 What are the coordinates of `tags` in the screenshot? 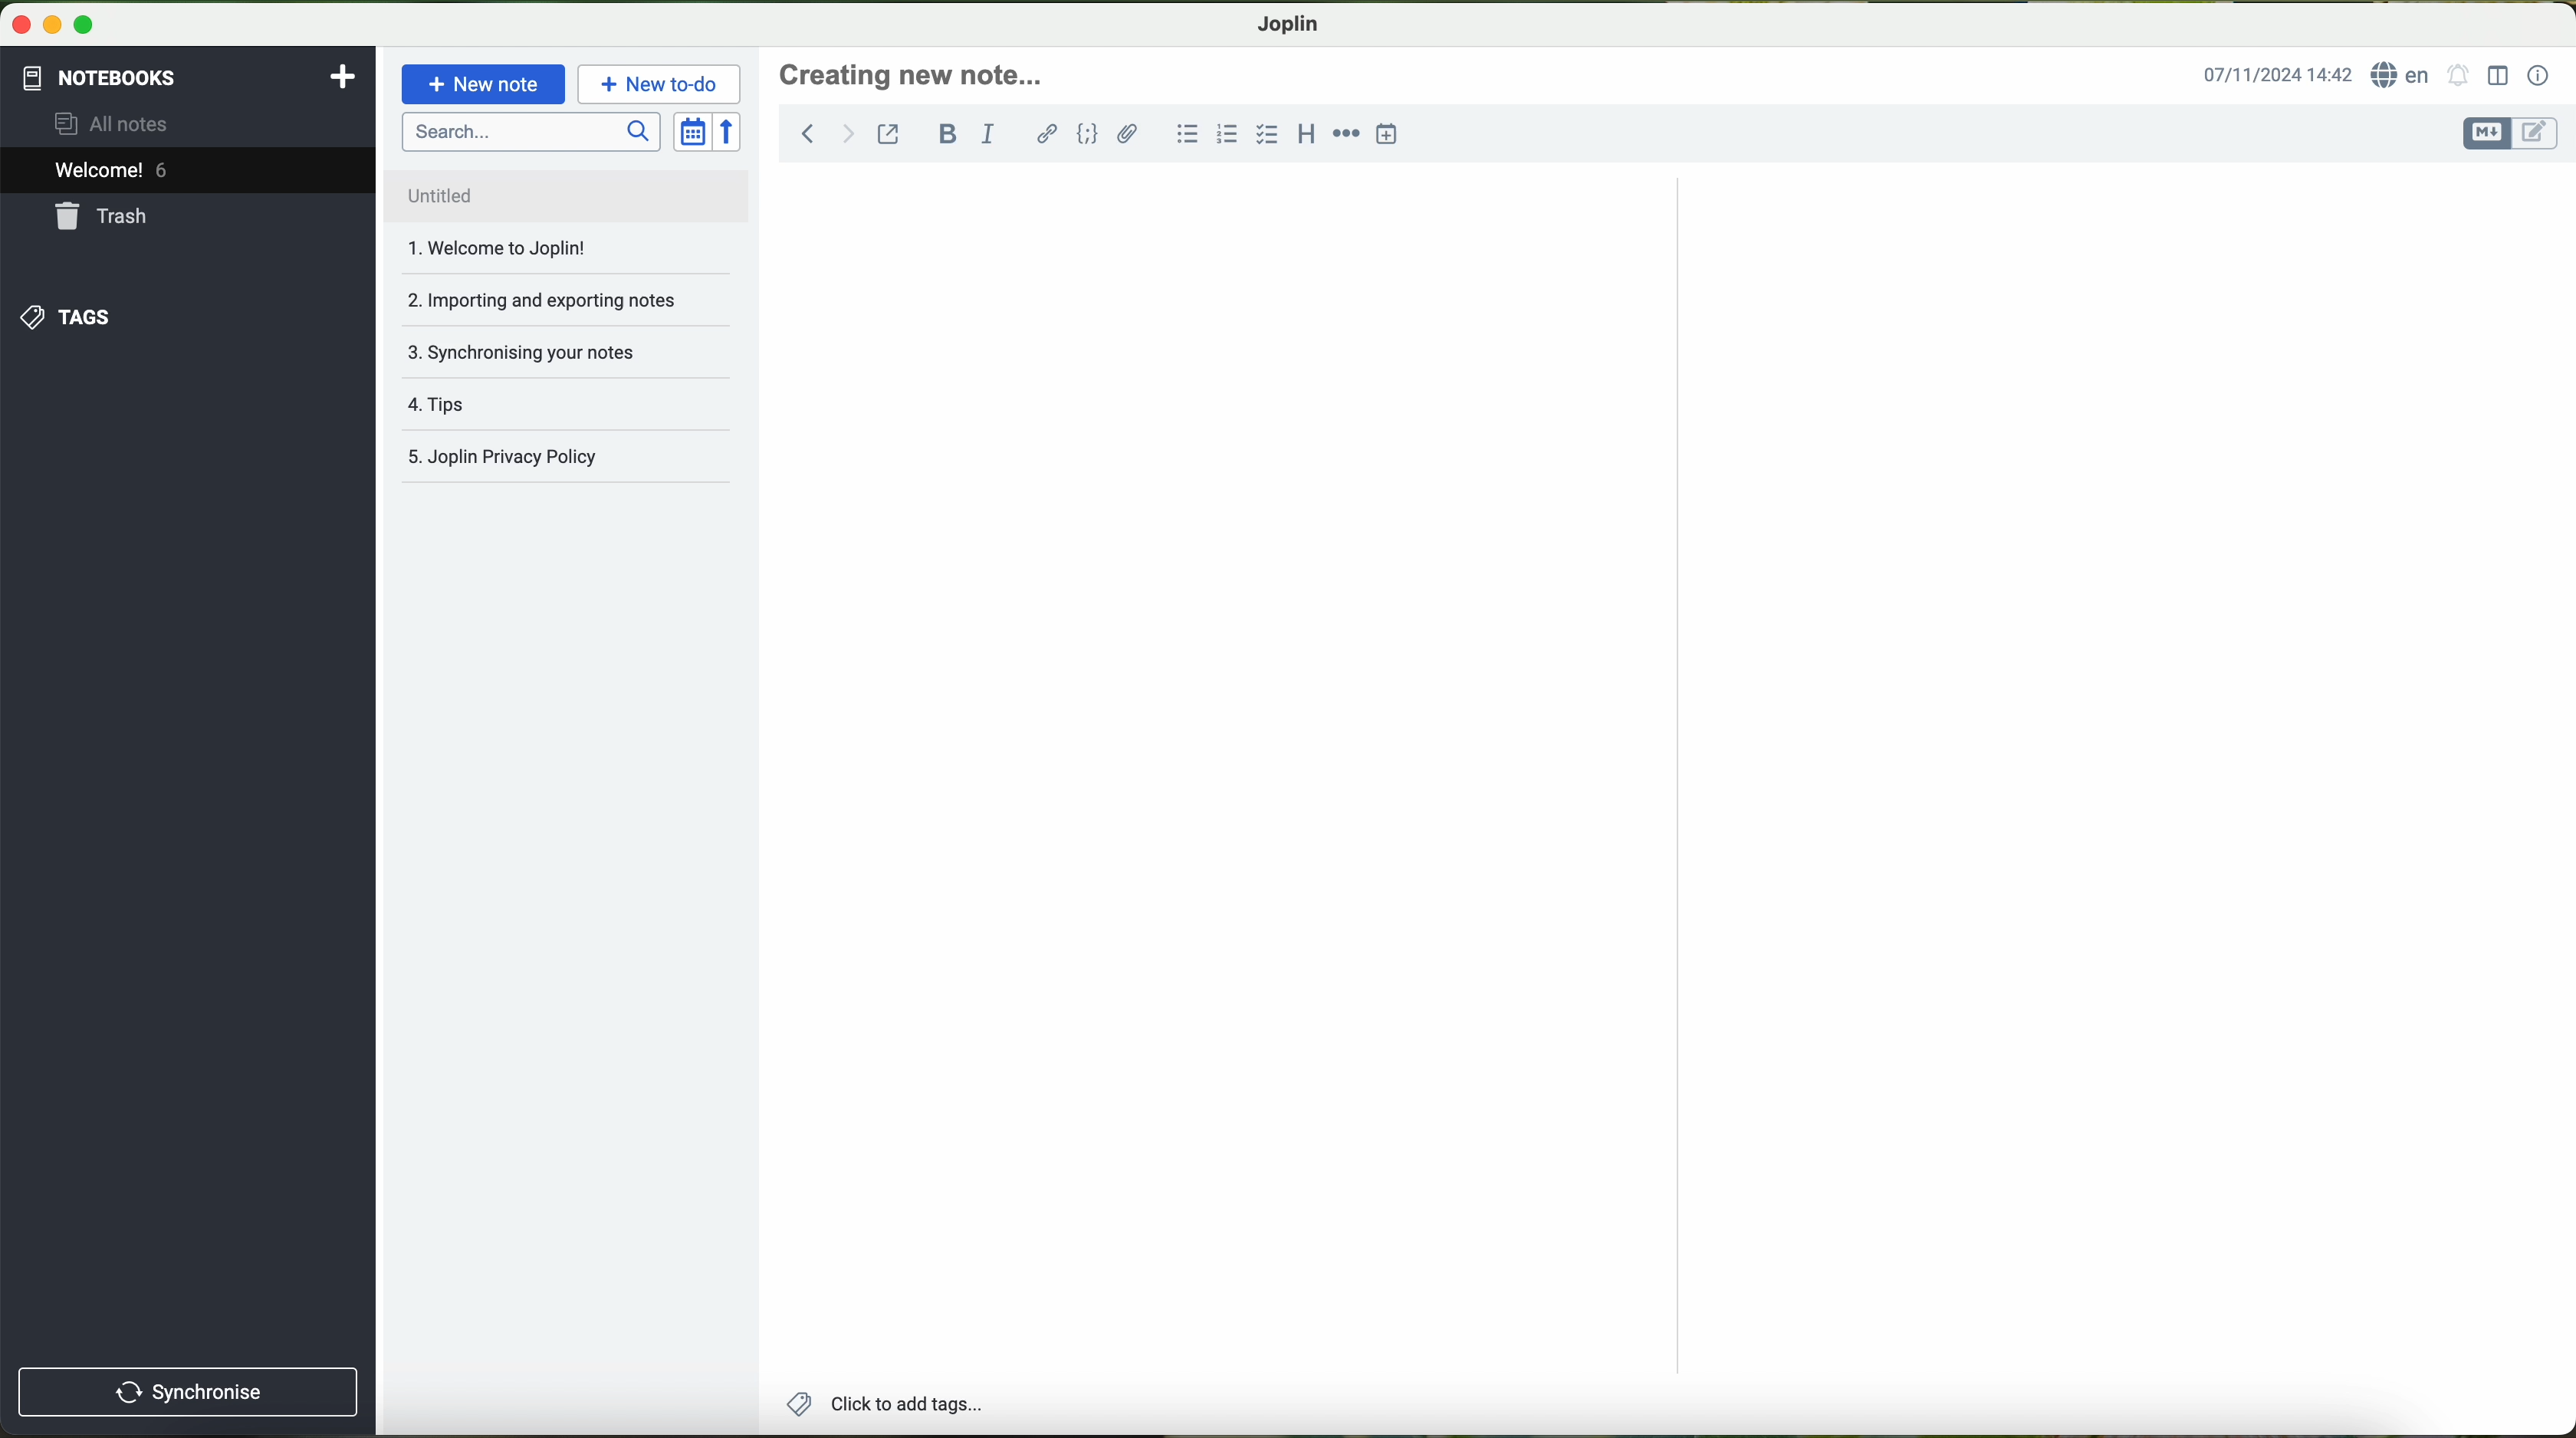 It's located at (187, 317).